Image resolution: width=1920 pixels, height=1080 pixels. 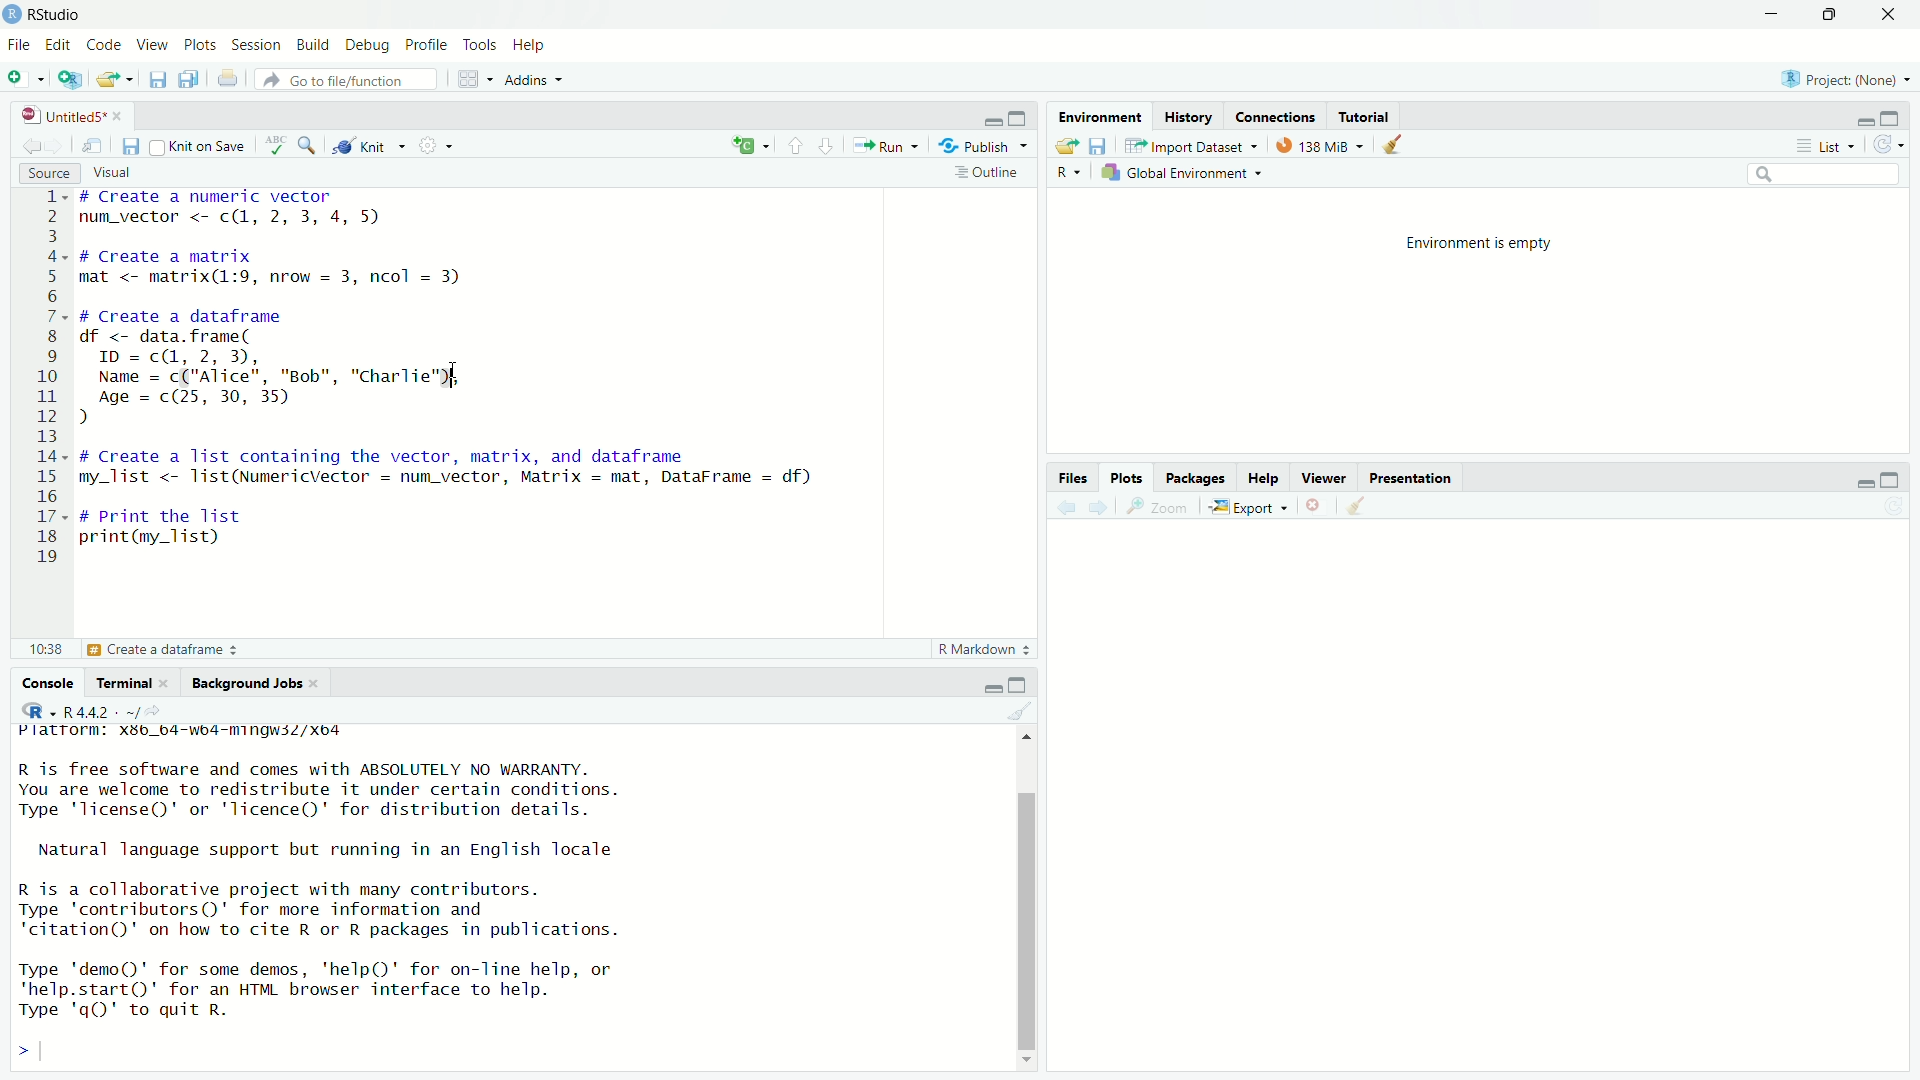 I want to click on Presentation, so click(x=1420, y=477).